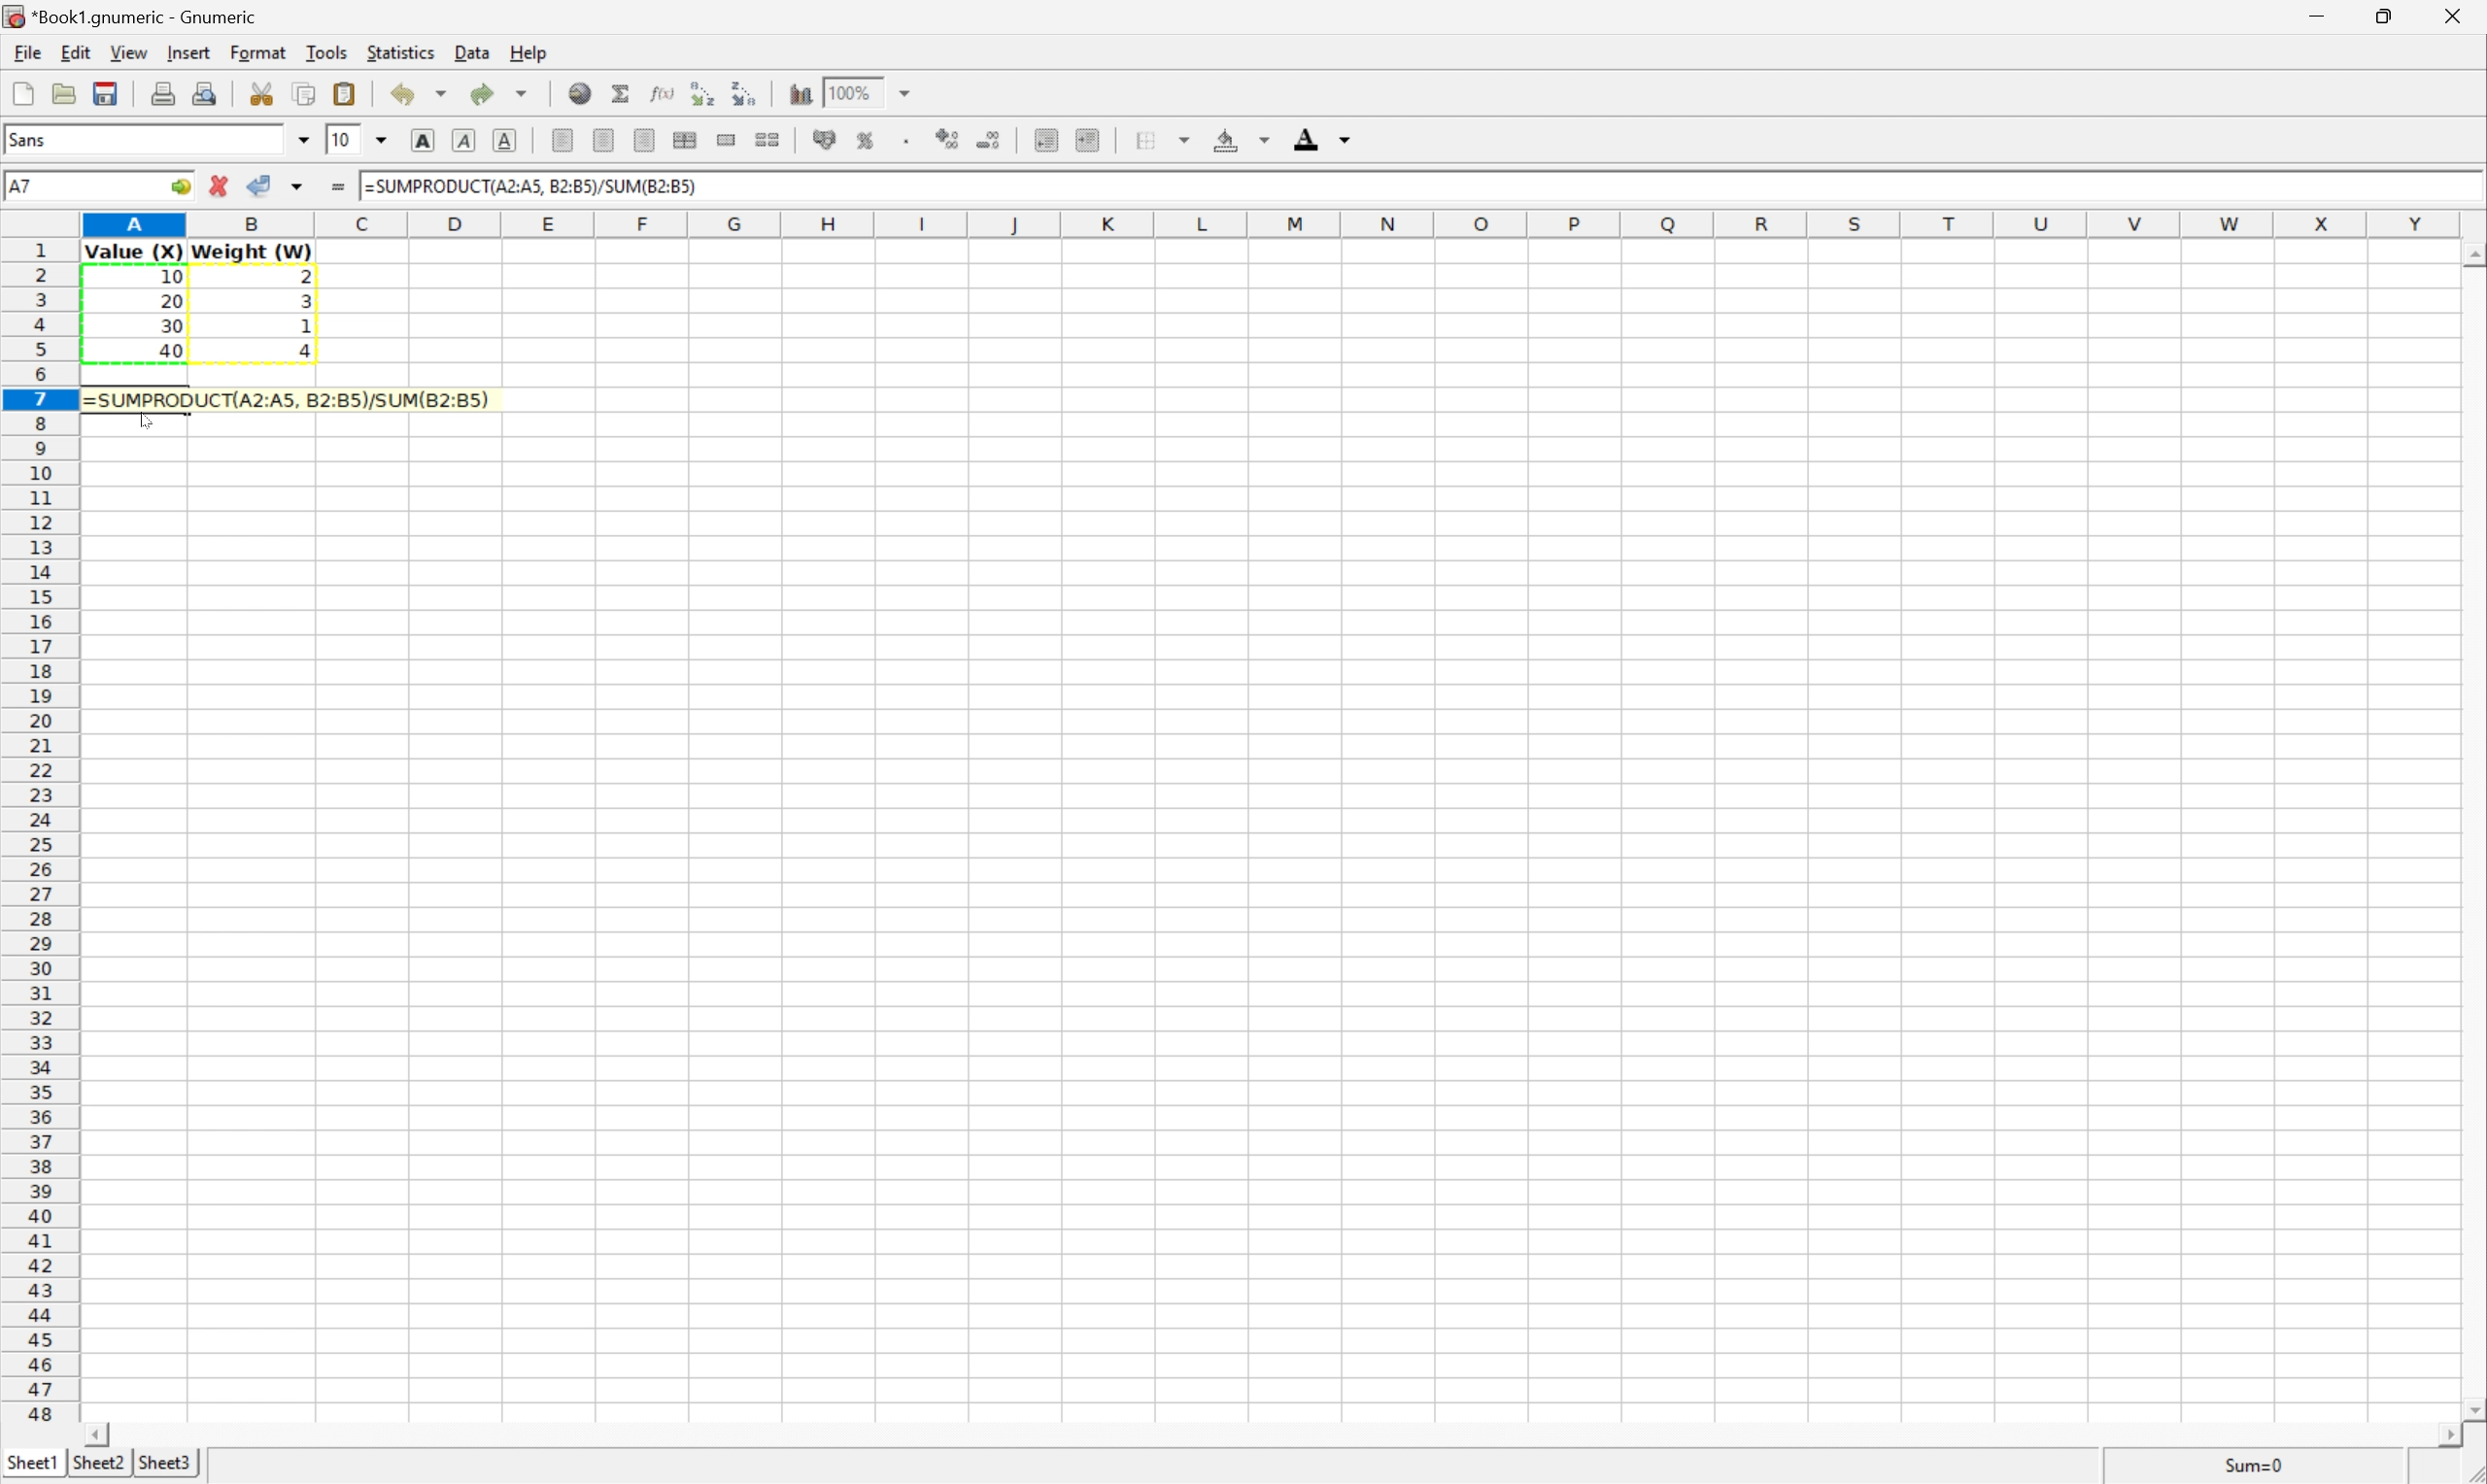 This screenshot has width=2487, height=1484. Describe the element at coordinates (401, 53) in the screenshot. I see `Statistics` at that location.